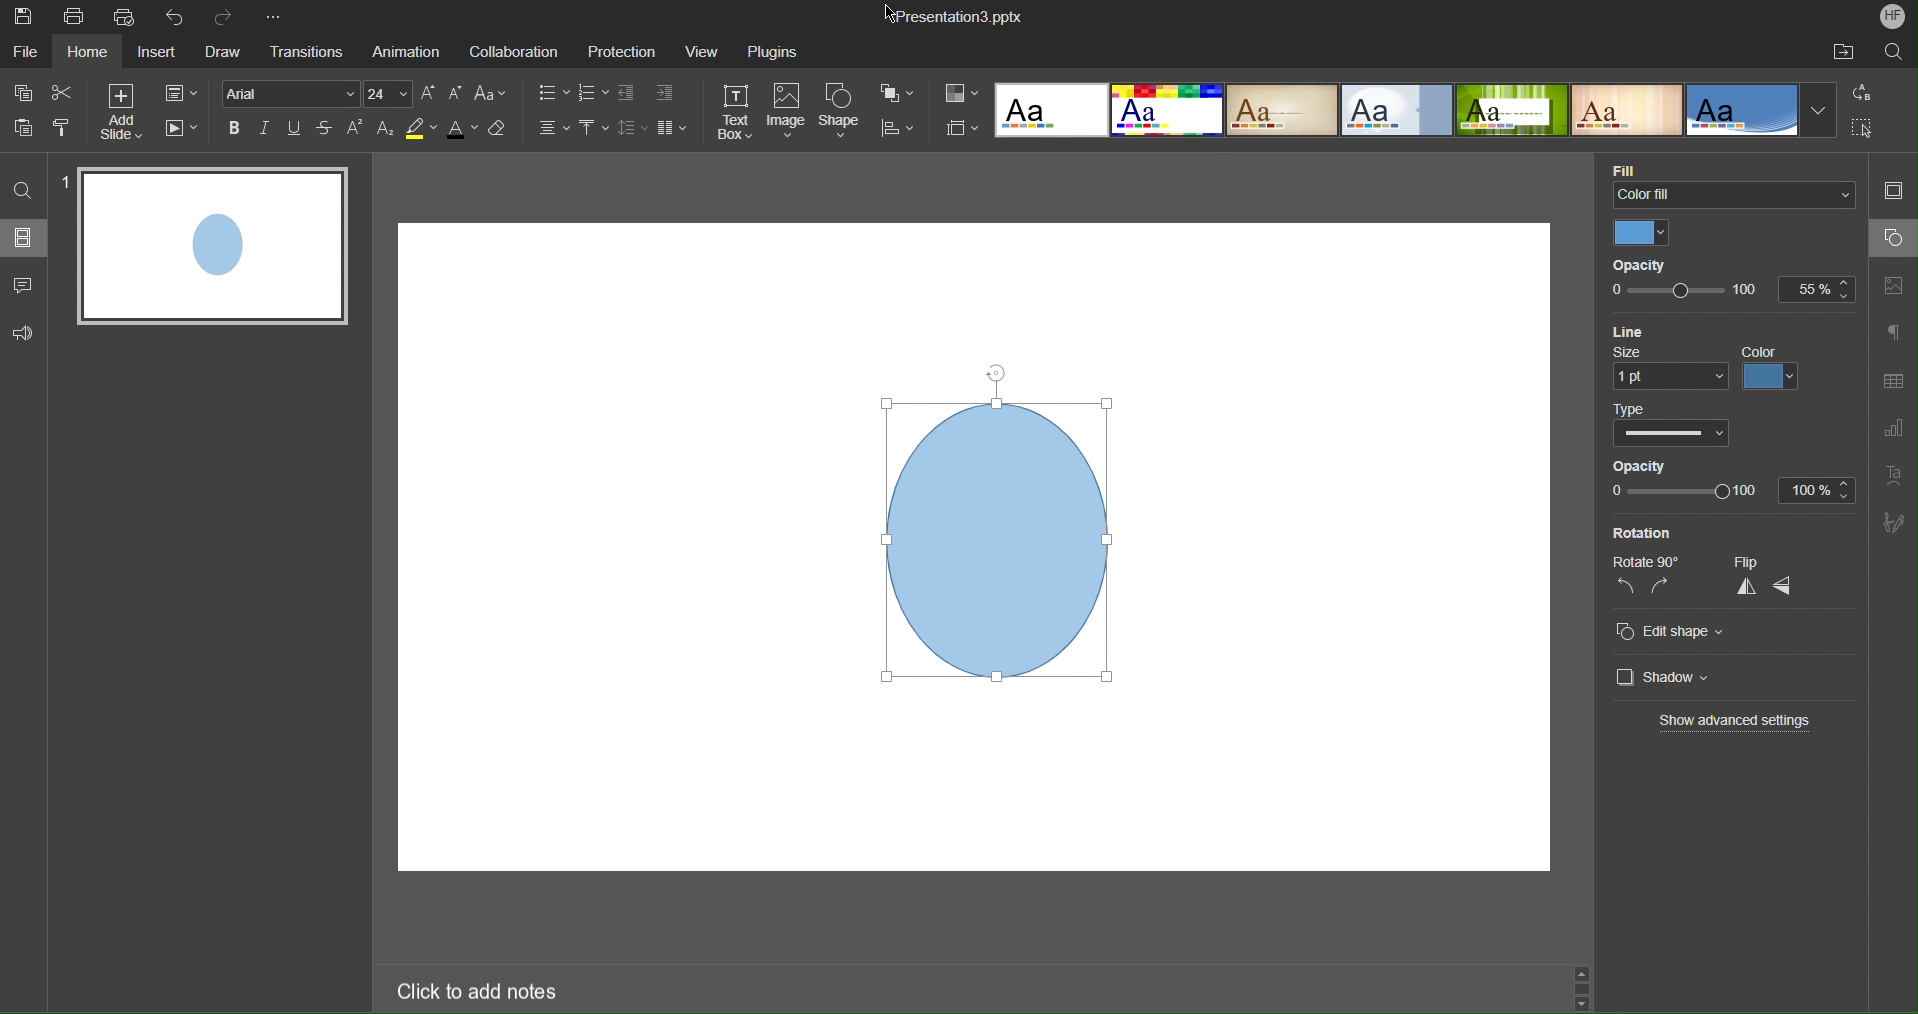 Image resolution: width=1918 pixels, height=1014 pixels. What do you see at coordinates (266, 131) in the screenshot?
I see `Italics` at bounding box center [266, 131].